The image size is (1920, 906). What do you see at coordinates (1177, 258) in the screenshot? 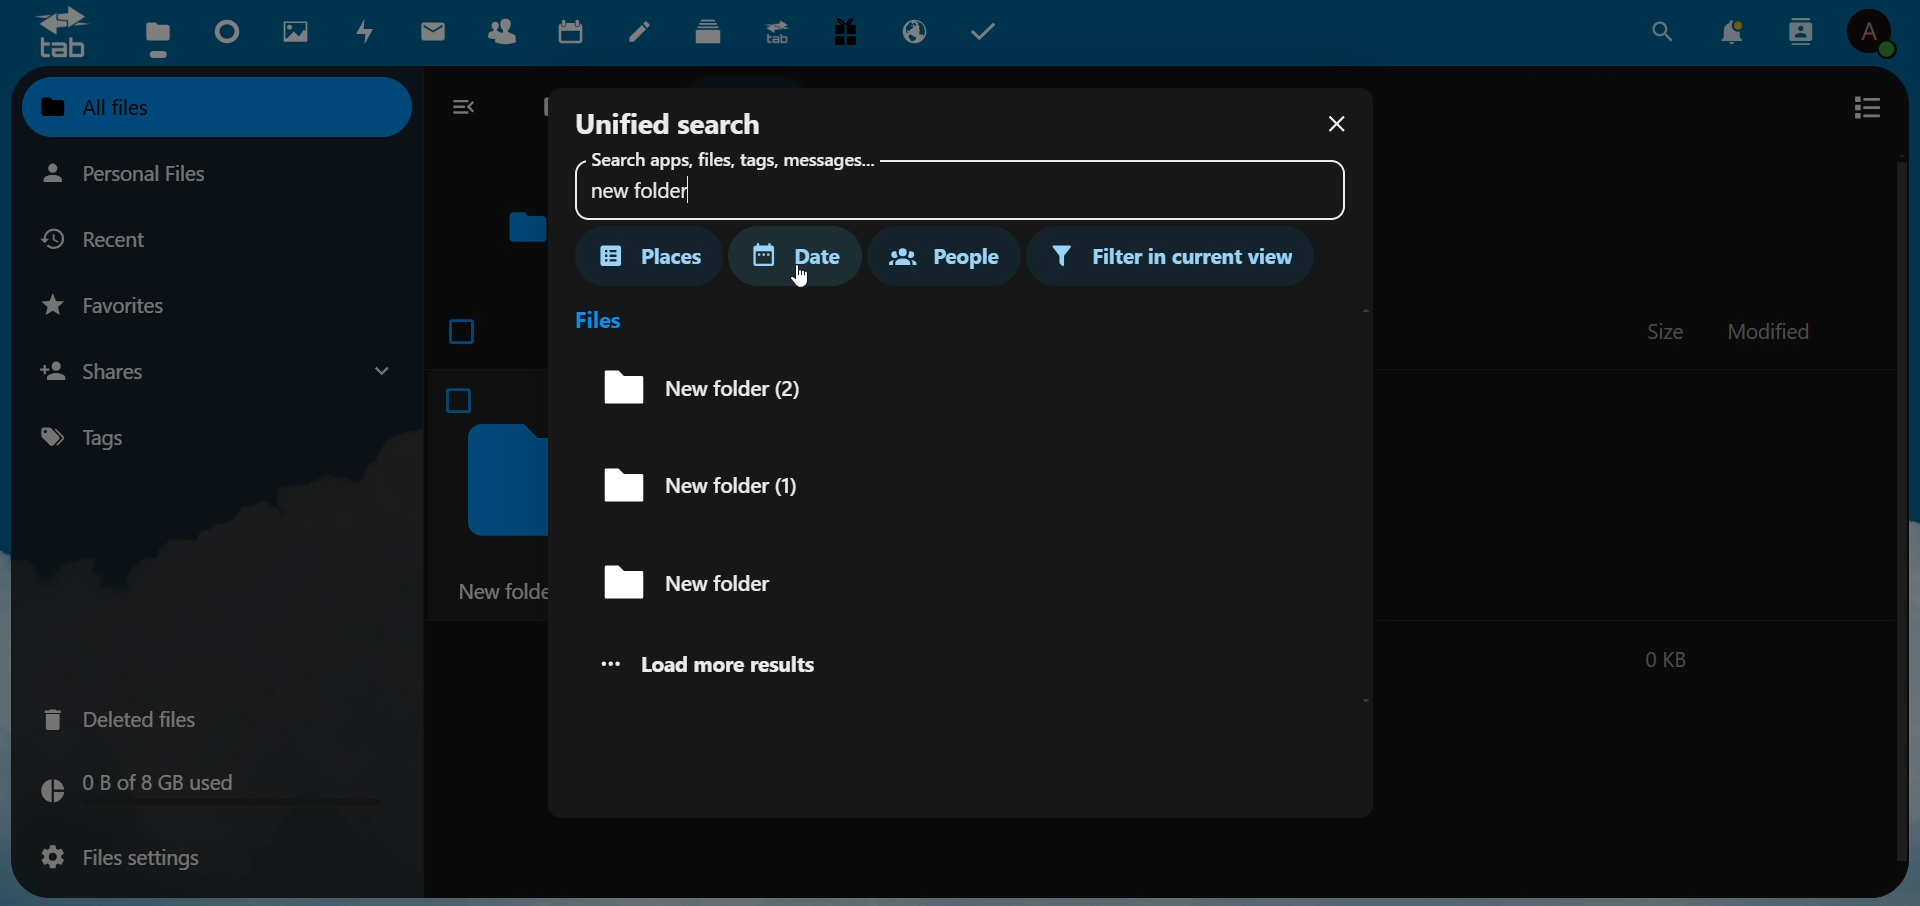
I see `filter in current view` at bounding box center [1177, 258].